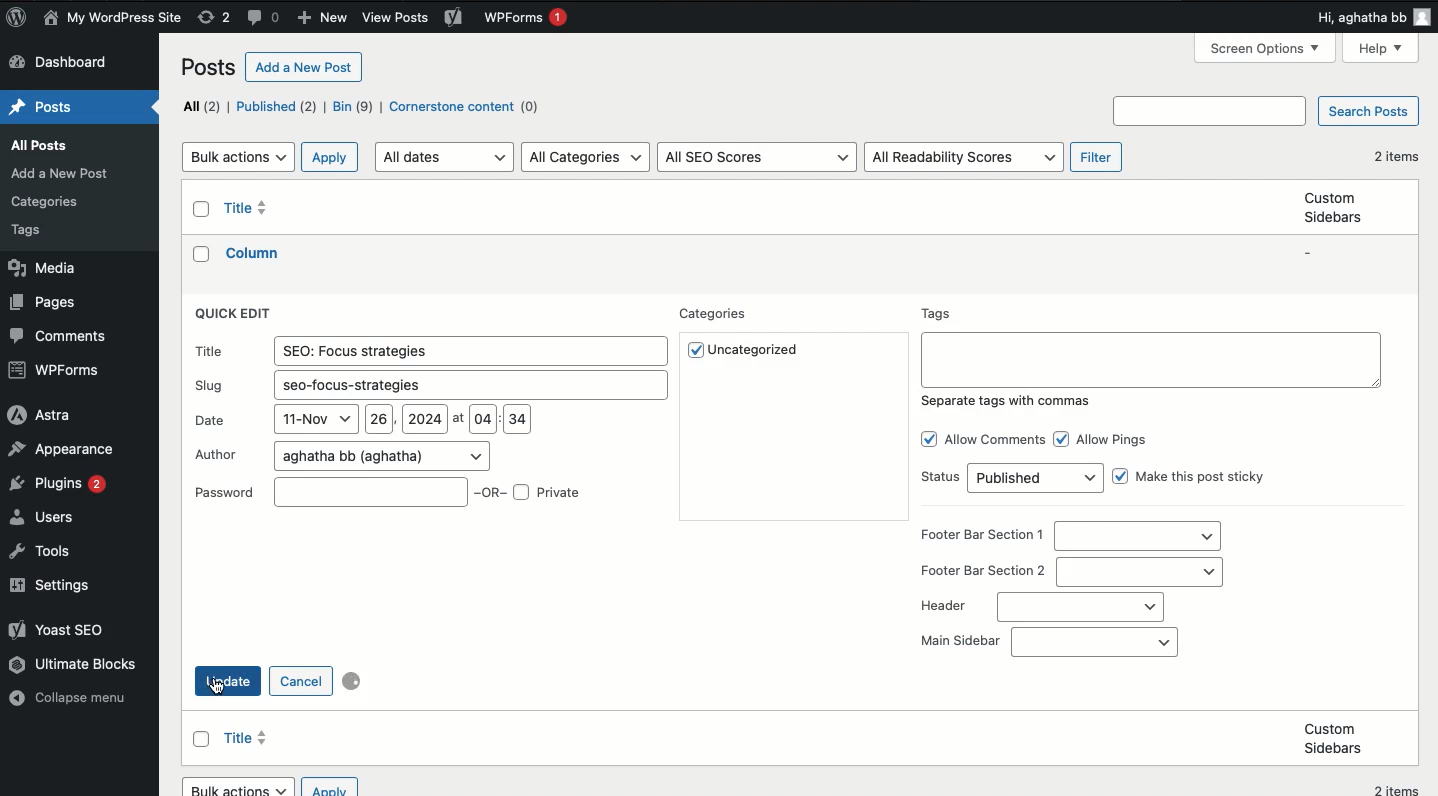 Image resolution: width=1438 pixels, height=796 pixels. Describe the element at coordinates (1114, 440) in the screenshot. I see `All pings` at that location.